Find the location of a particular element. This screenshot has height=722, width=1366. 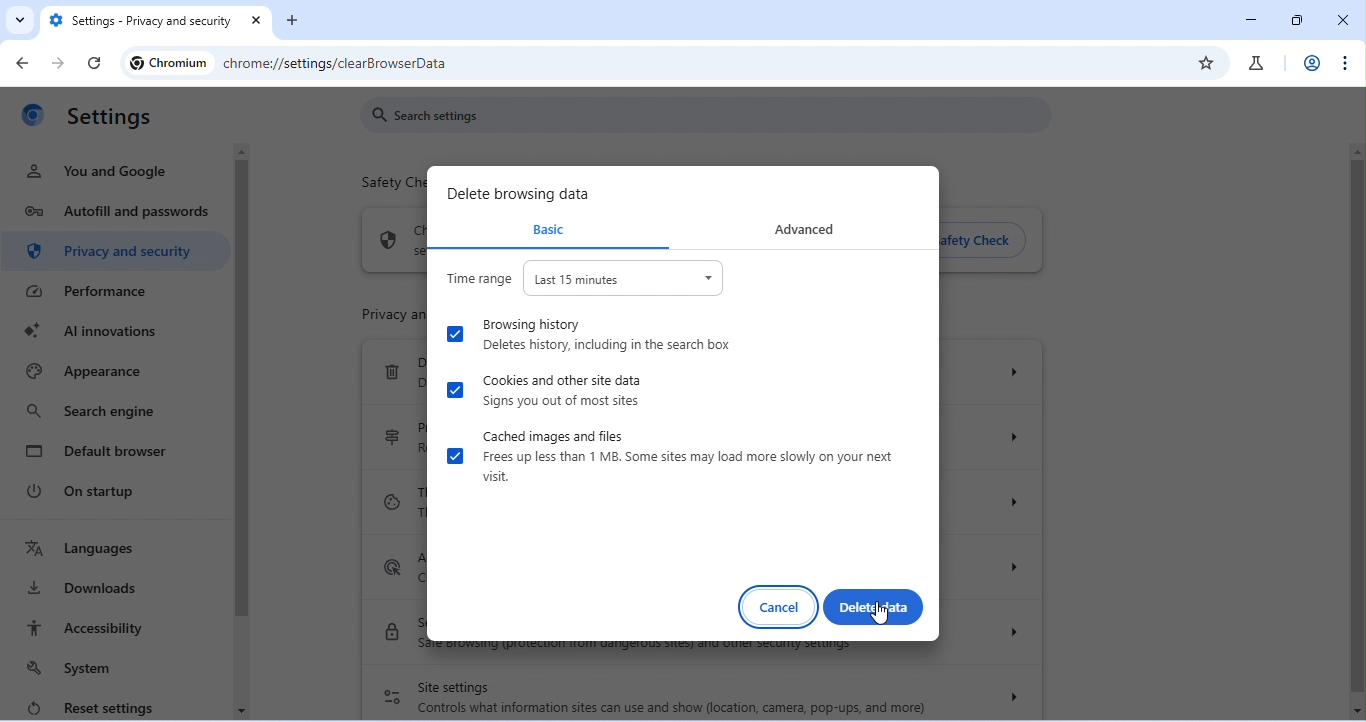

settings-privacy and security is located at coordinates (142, 22).